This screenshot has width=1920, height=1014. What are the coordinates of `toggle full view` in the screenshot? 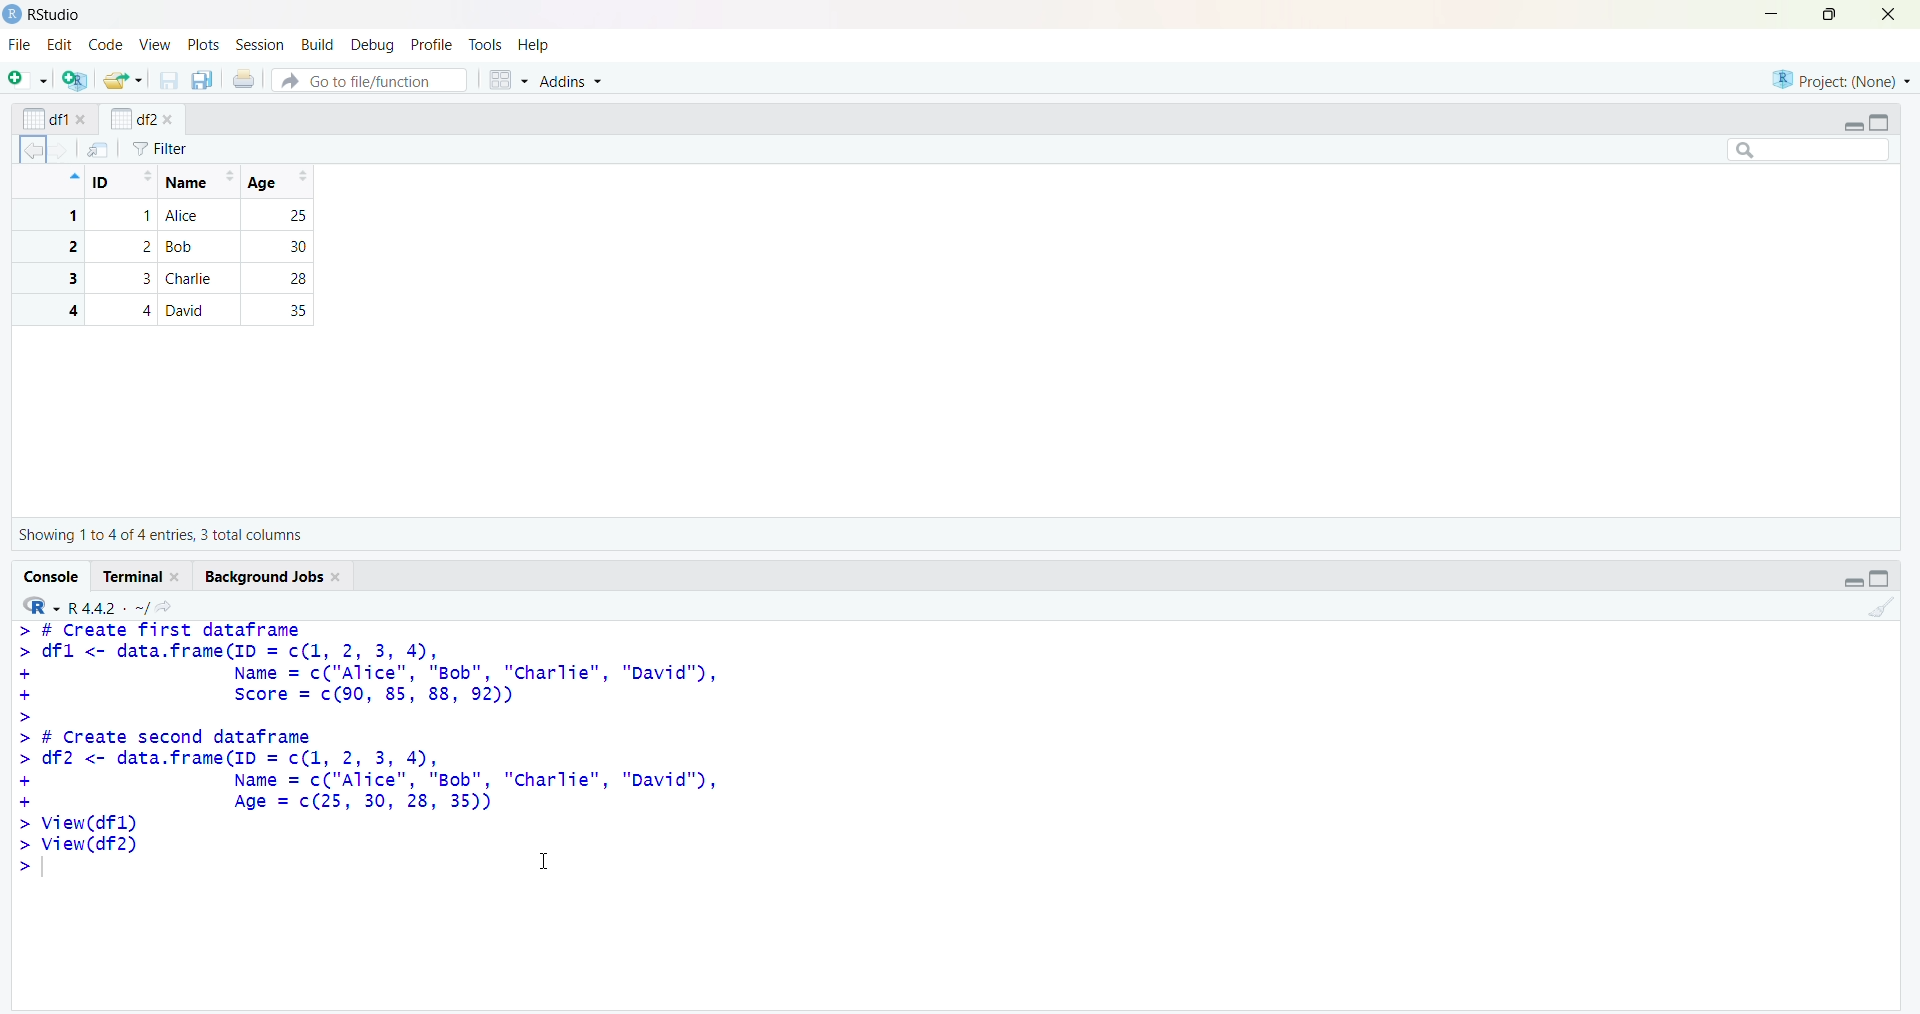 It's located at (1880, 578).